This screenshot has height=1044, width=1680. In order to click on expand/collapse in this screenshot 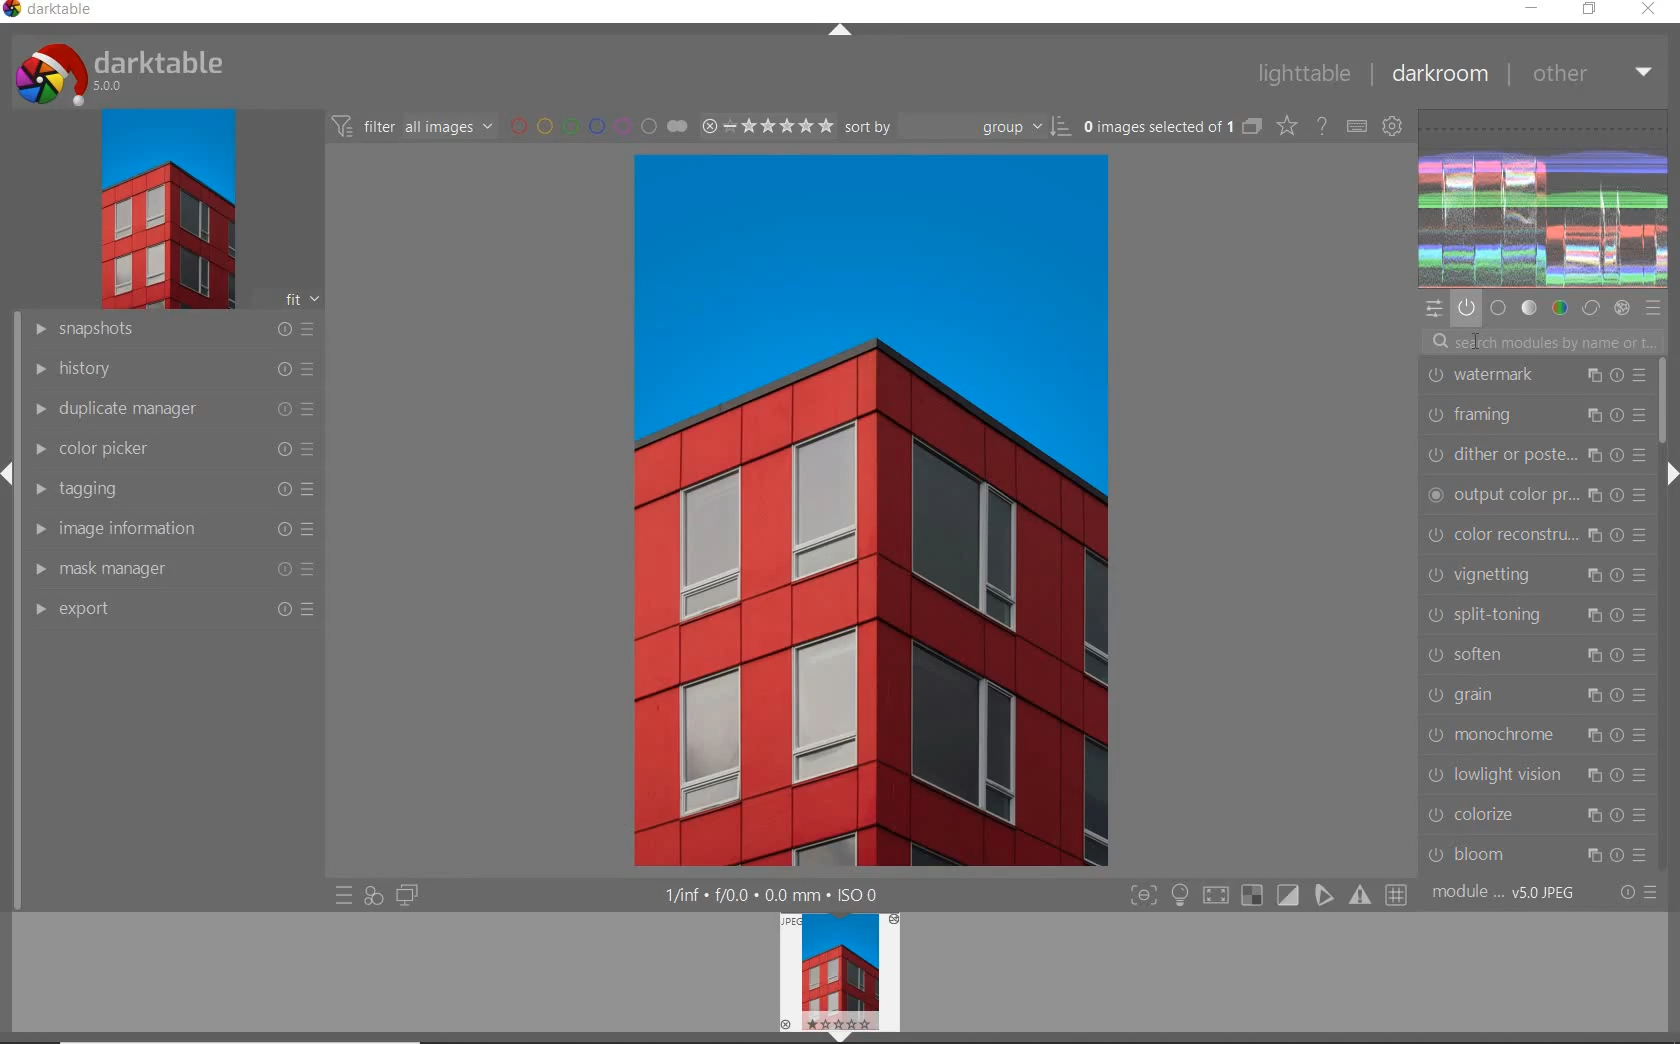, I will do `click(1670, 473)`.